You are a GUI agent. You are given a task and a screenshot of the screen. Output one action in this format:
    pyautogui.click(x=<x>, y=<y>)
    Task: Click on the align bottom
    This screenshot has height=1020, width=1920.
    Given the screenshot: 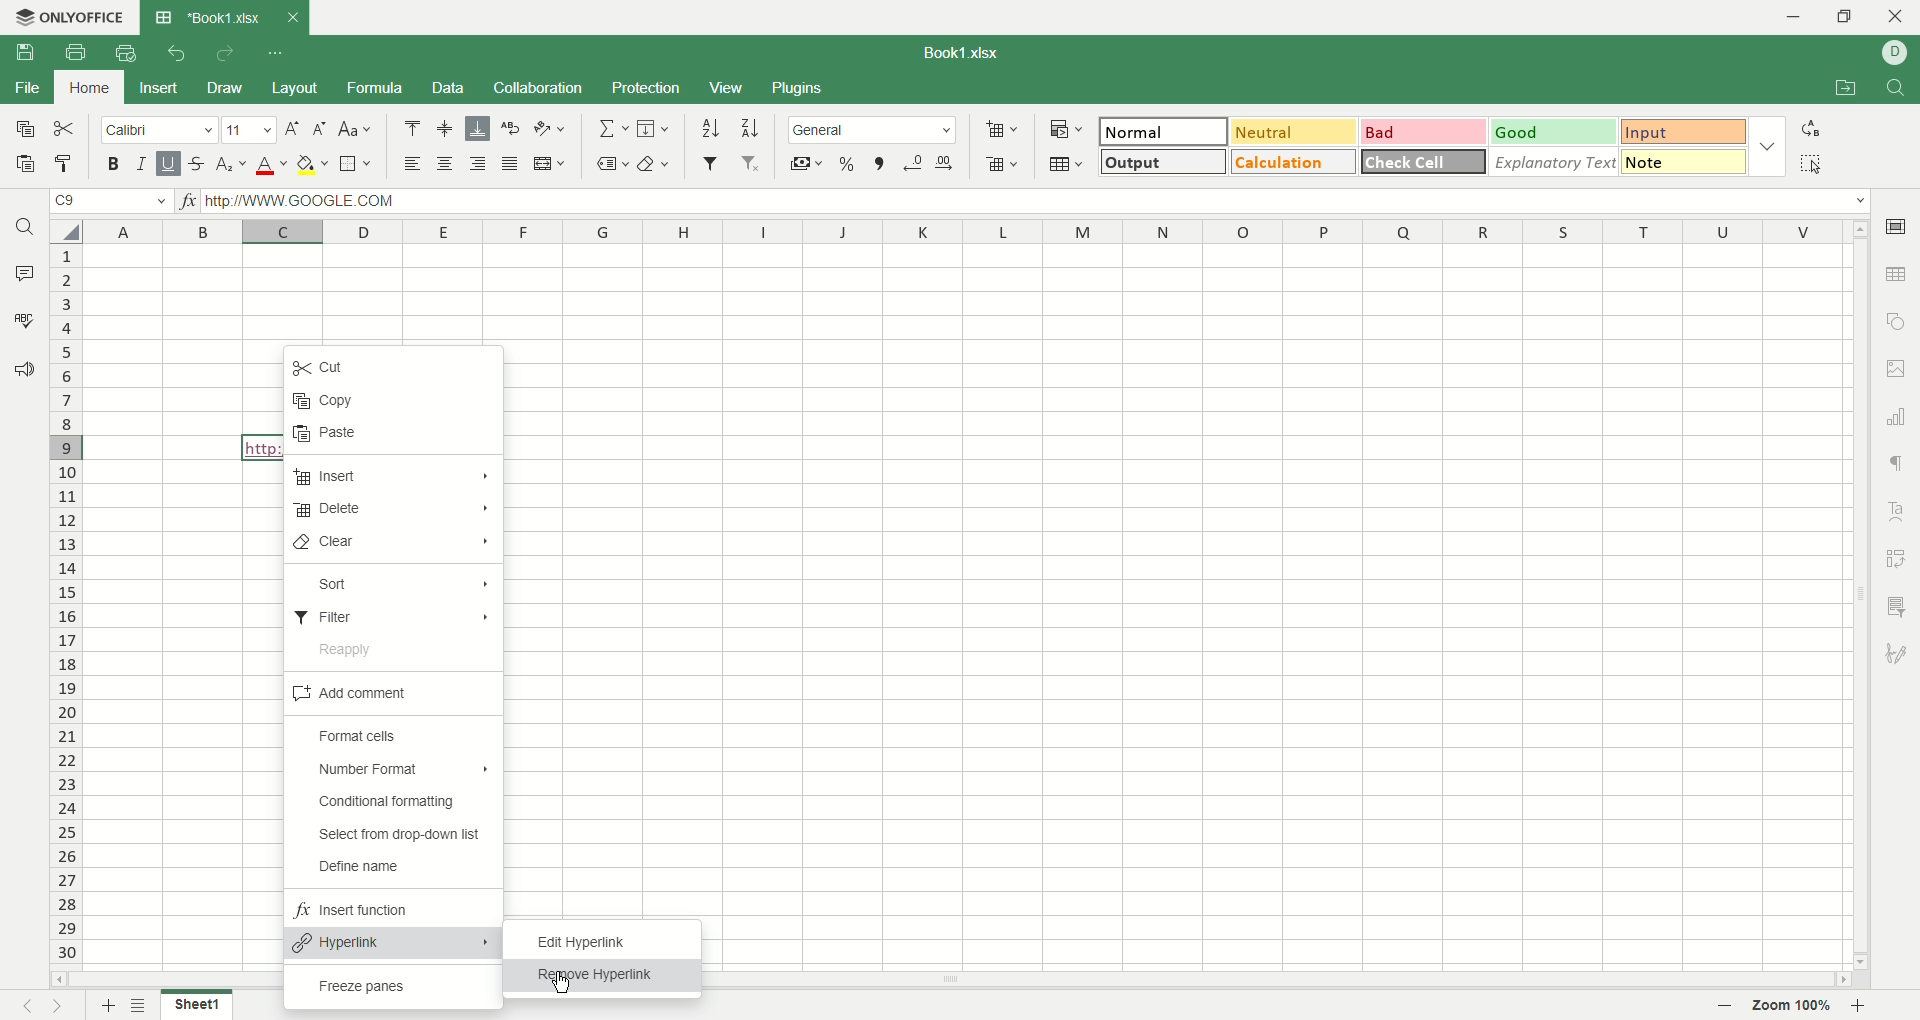 What is the action you would take?
    pyautogui.click(x=478, y=128)
    